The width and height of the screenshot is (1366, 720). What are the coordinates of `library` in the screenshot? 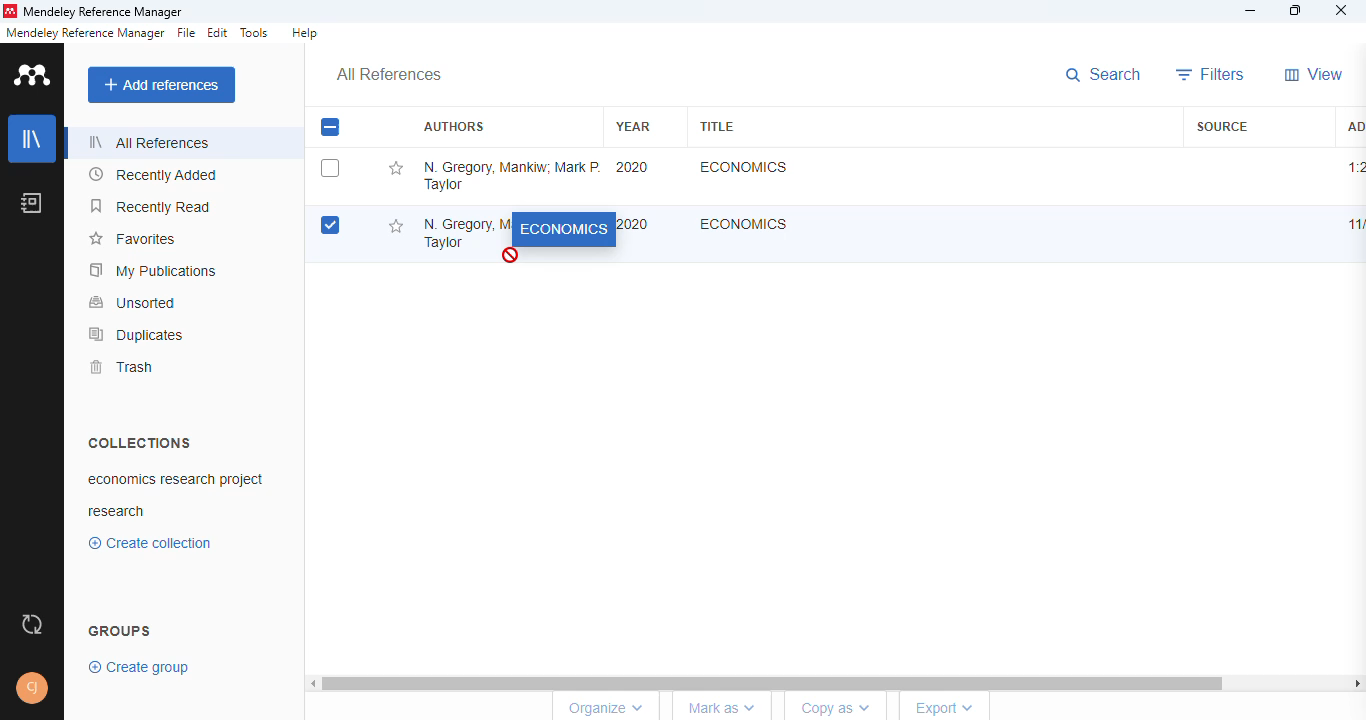 It's located at (33, 139).